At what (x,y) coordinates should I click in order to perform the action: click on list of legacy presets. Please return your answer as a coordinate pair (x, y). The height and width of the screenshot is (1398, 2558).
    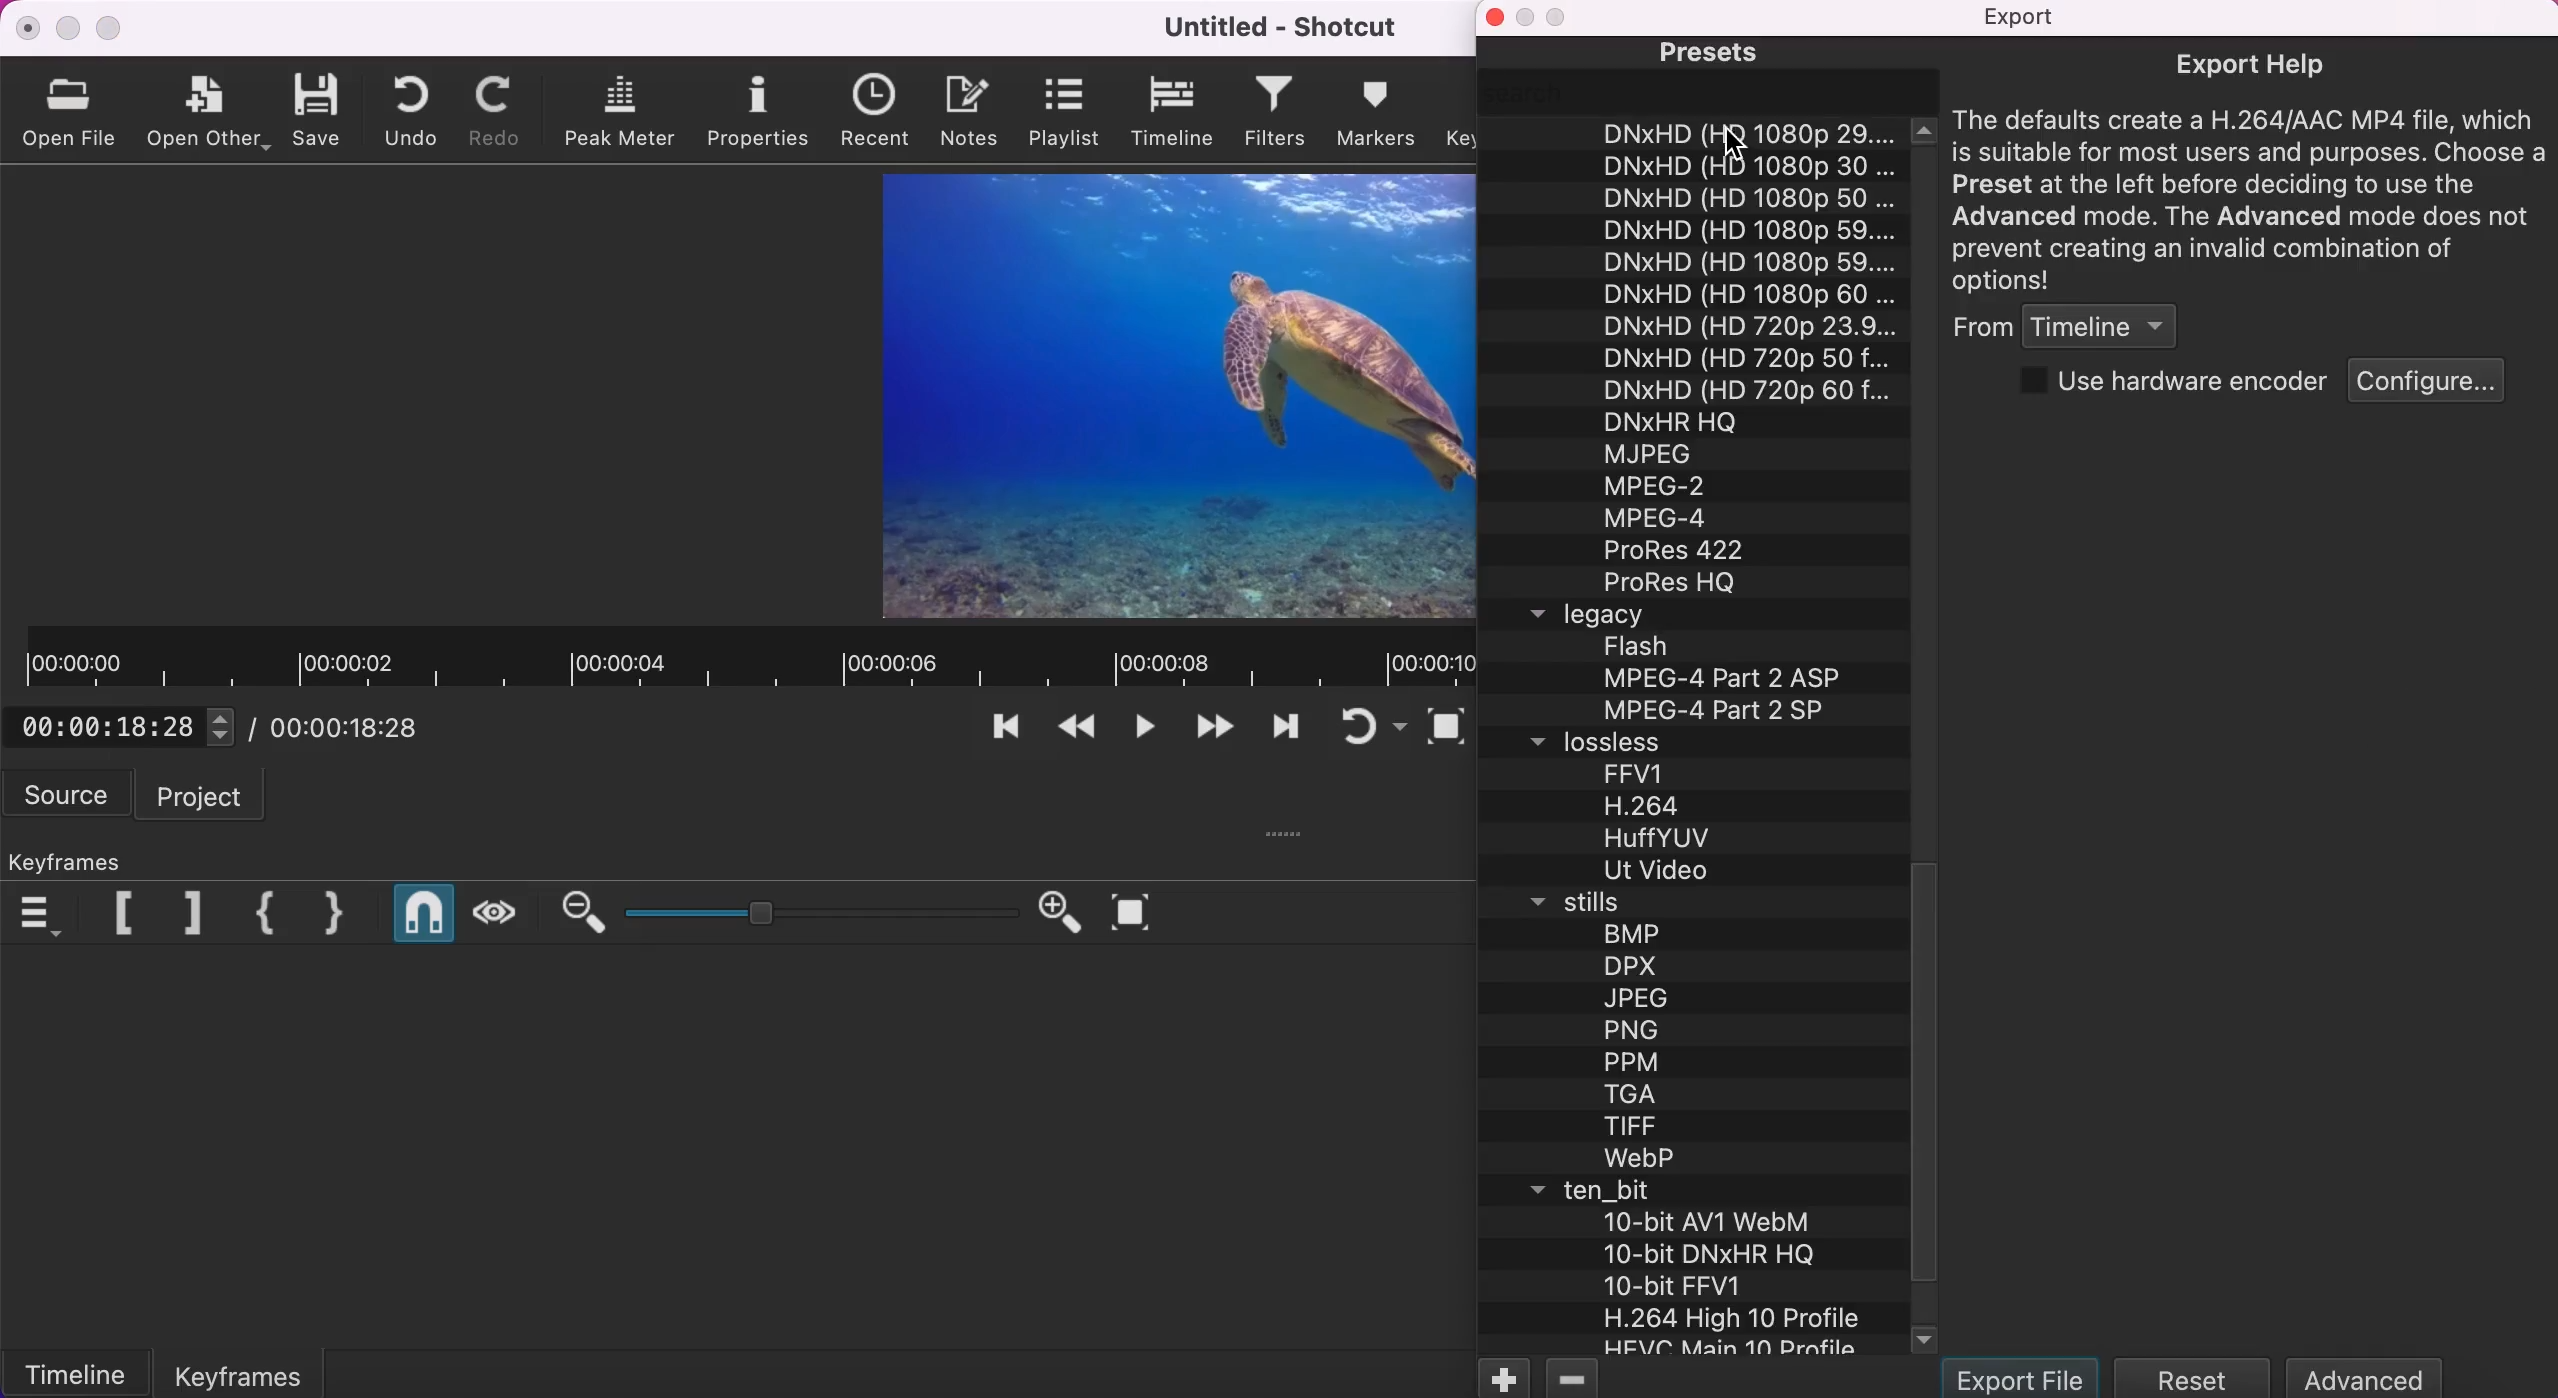
    Looking at the image, I should click on (1694, 679).